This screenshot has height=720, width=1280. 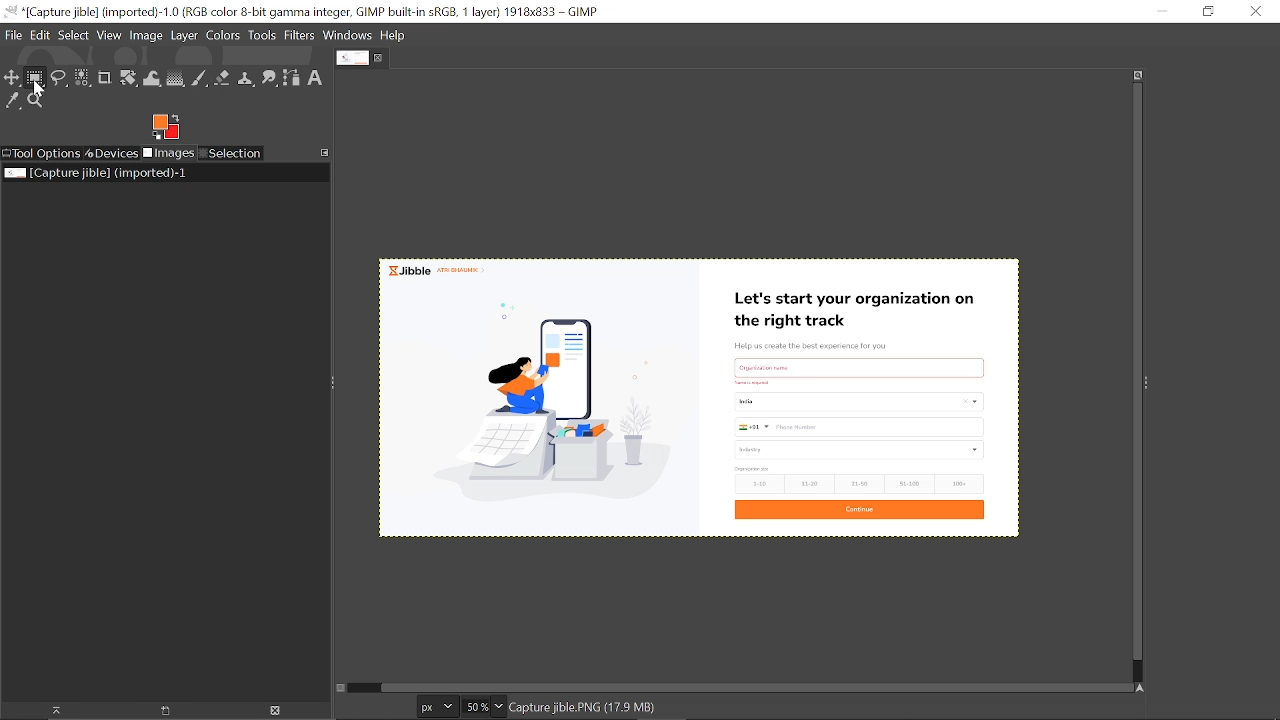 What do you see at coordinates (112, 153) in the screenshot?
I see `Devices` at bounding box center [112, 153].